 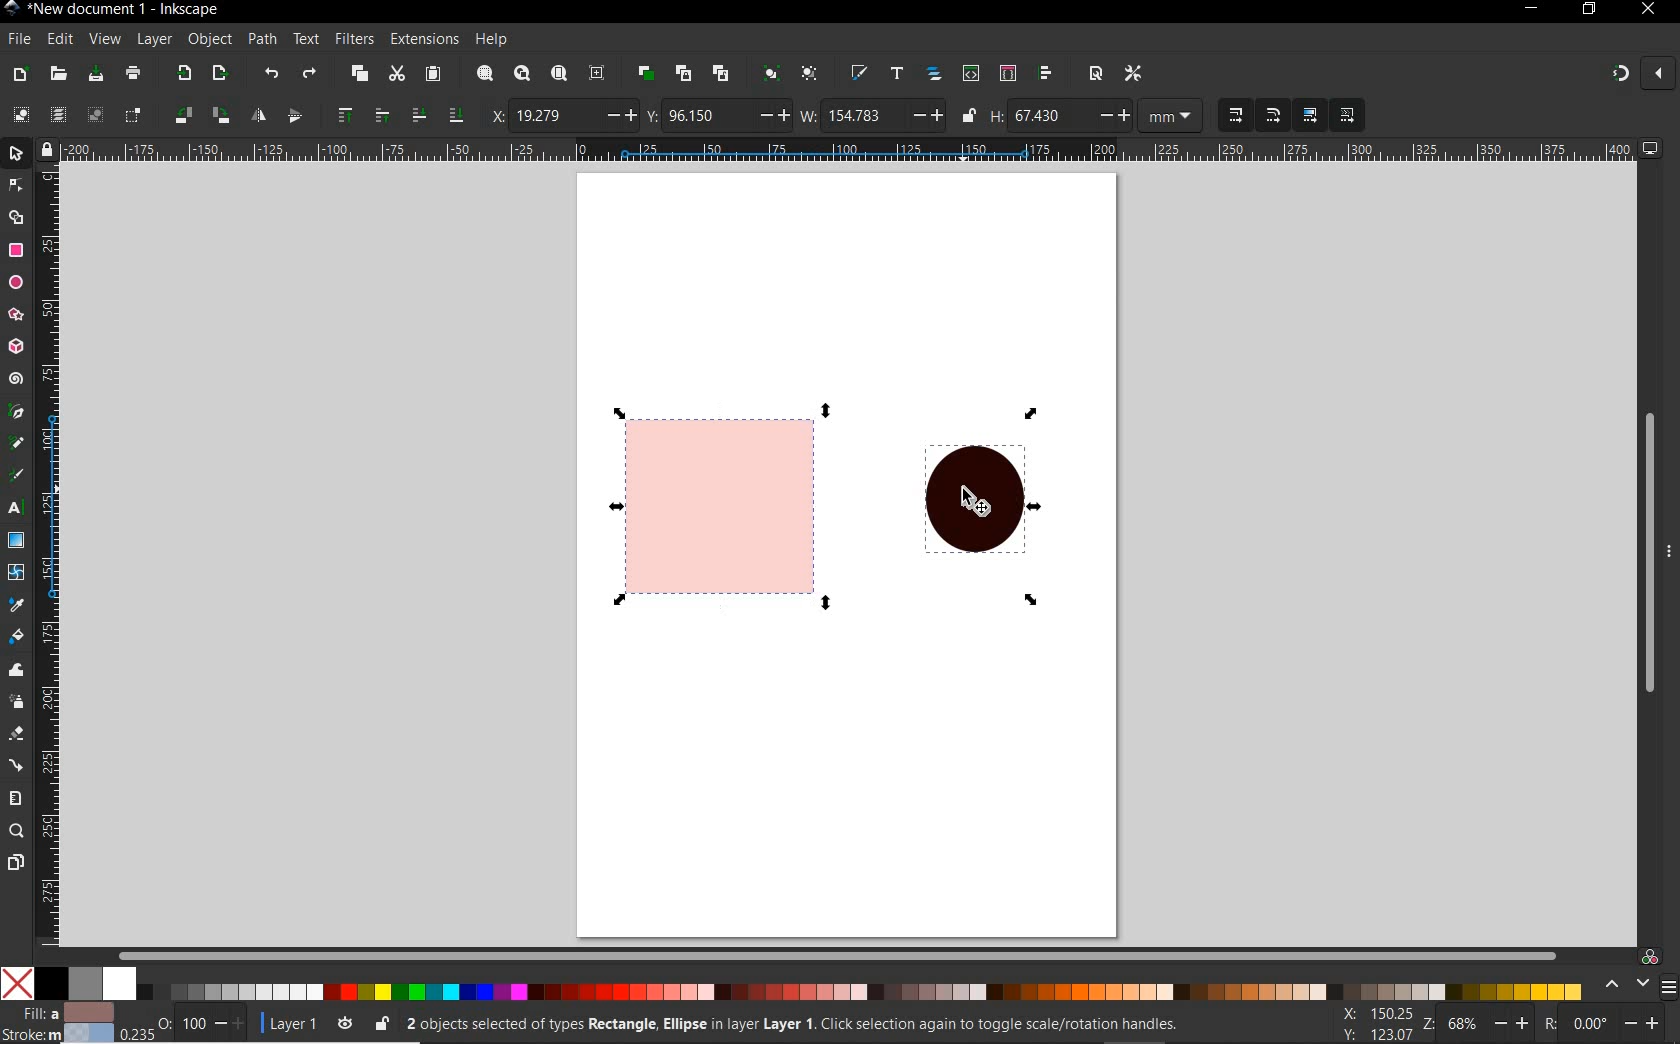 I want to click on close, so click(x=1646, y=10).